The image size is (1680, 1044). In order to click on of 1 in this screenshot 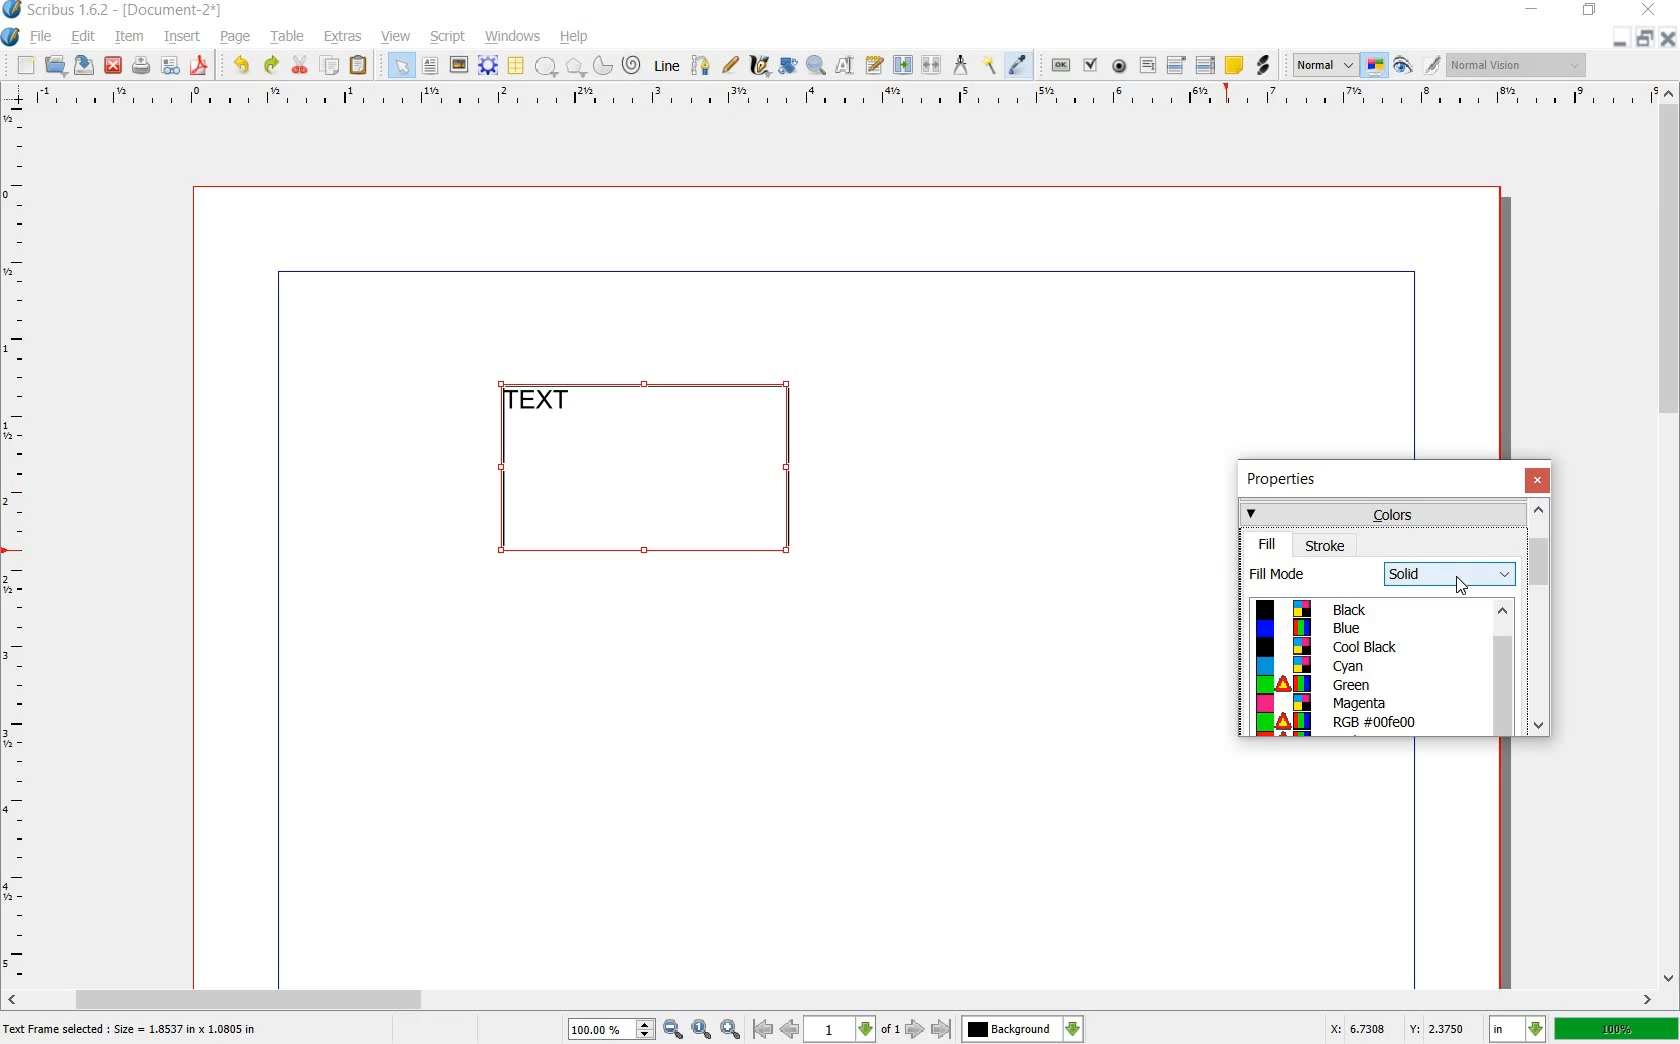, I will do `click(889, 1031)`.